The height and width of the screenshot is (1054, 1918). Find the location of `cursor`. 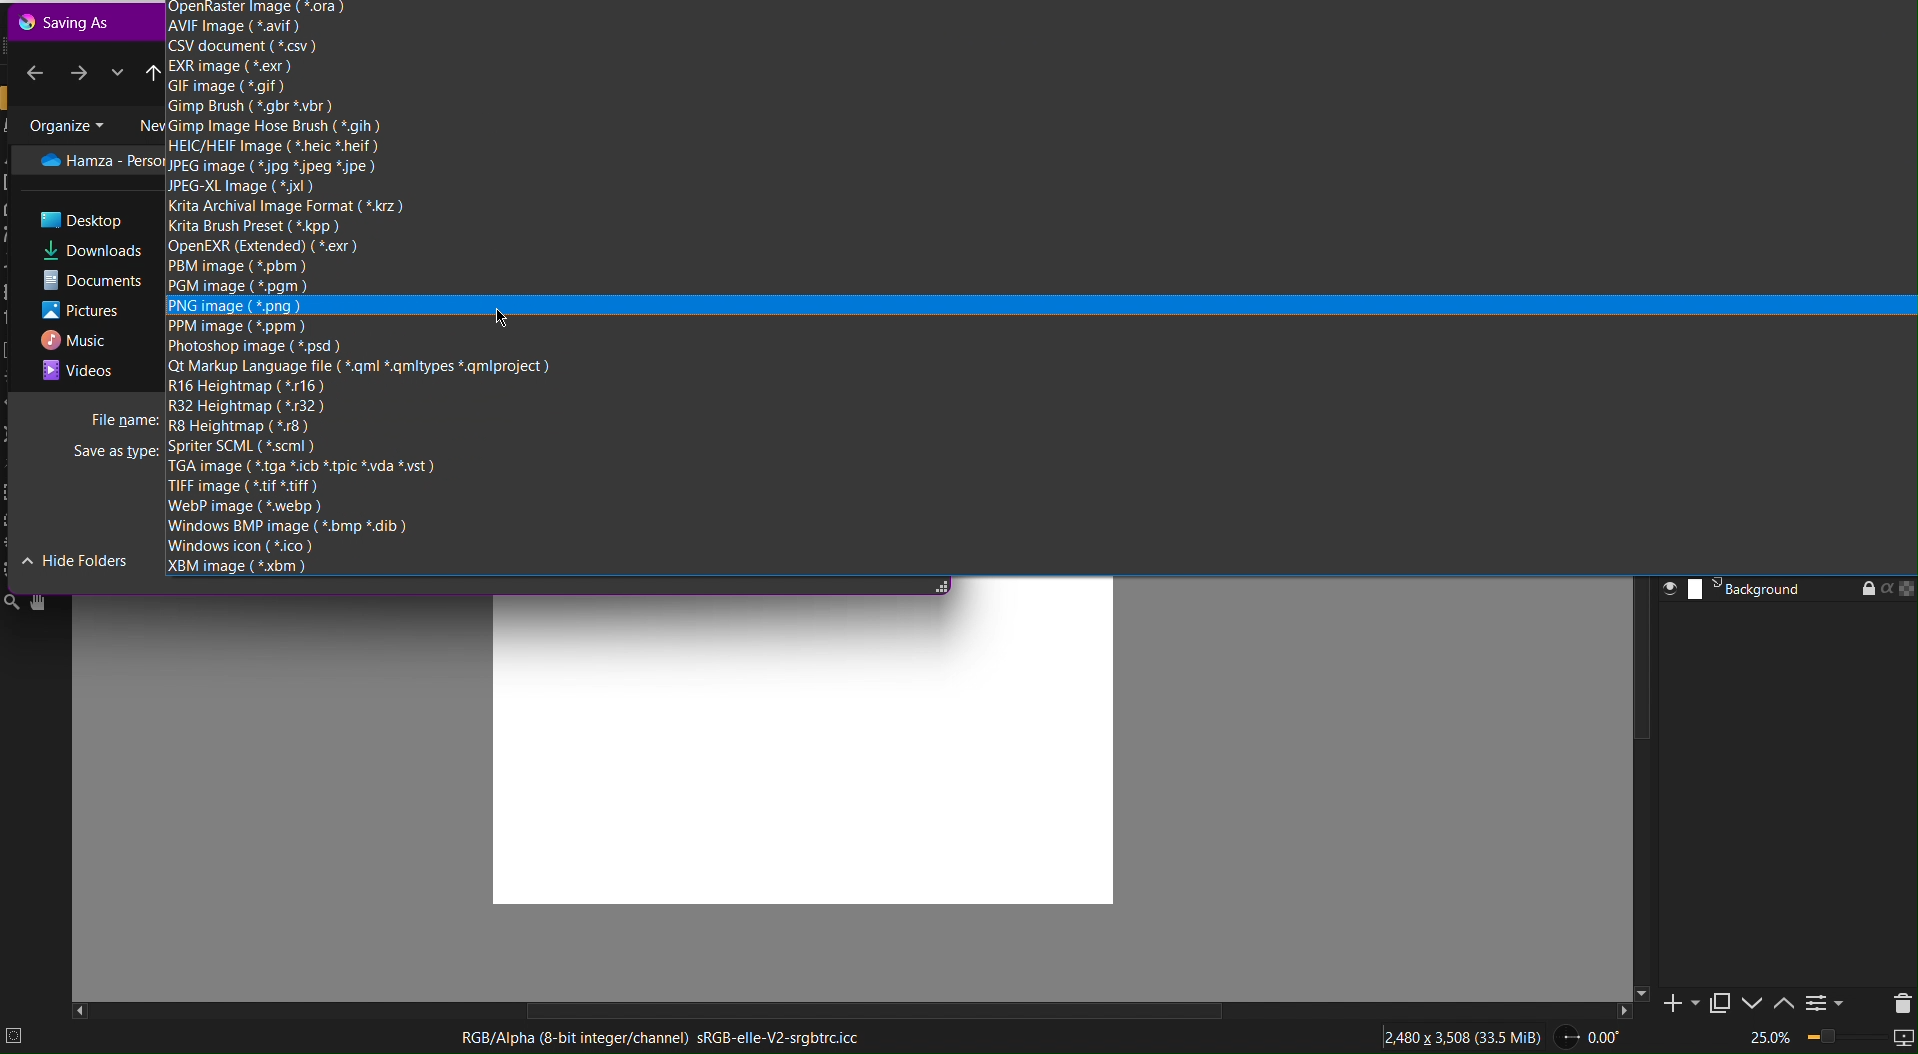

cursor is located at coordinates (501, 317).